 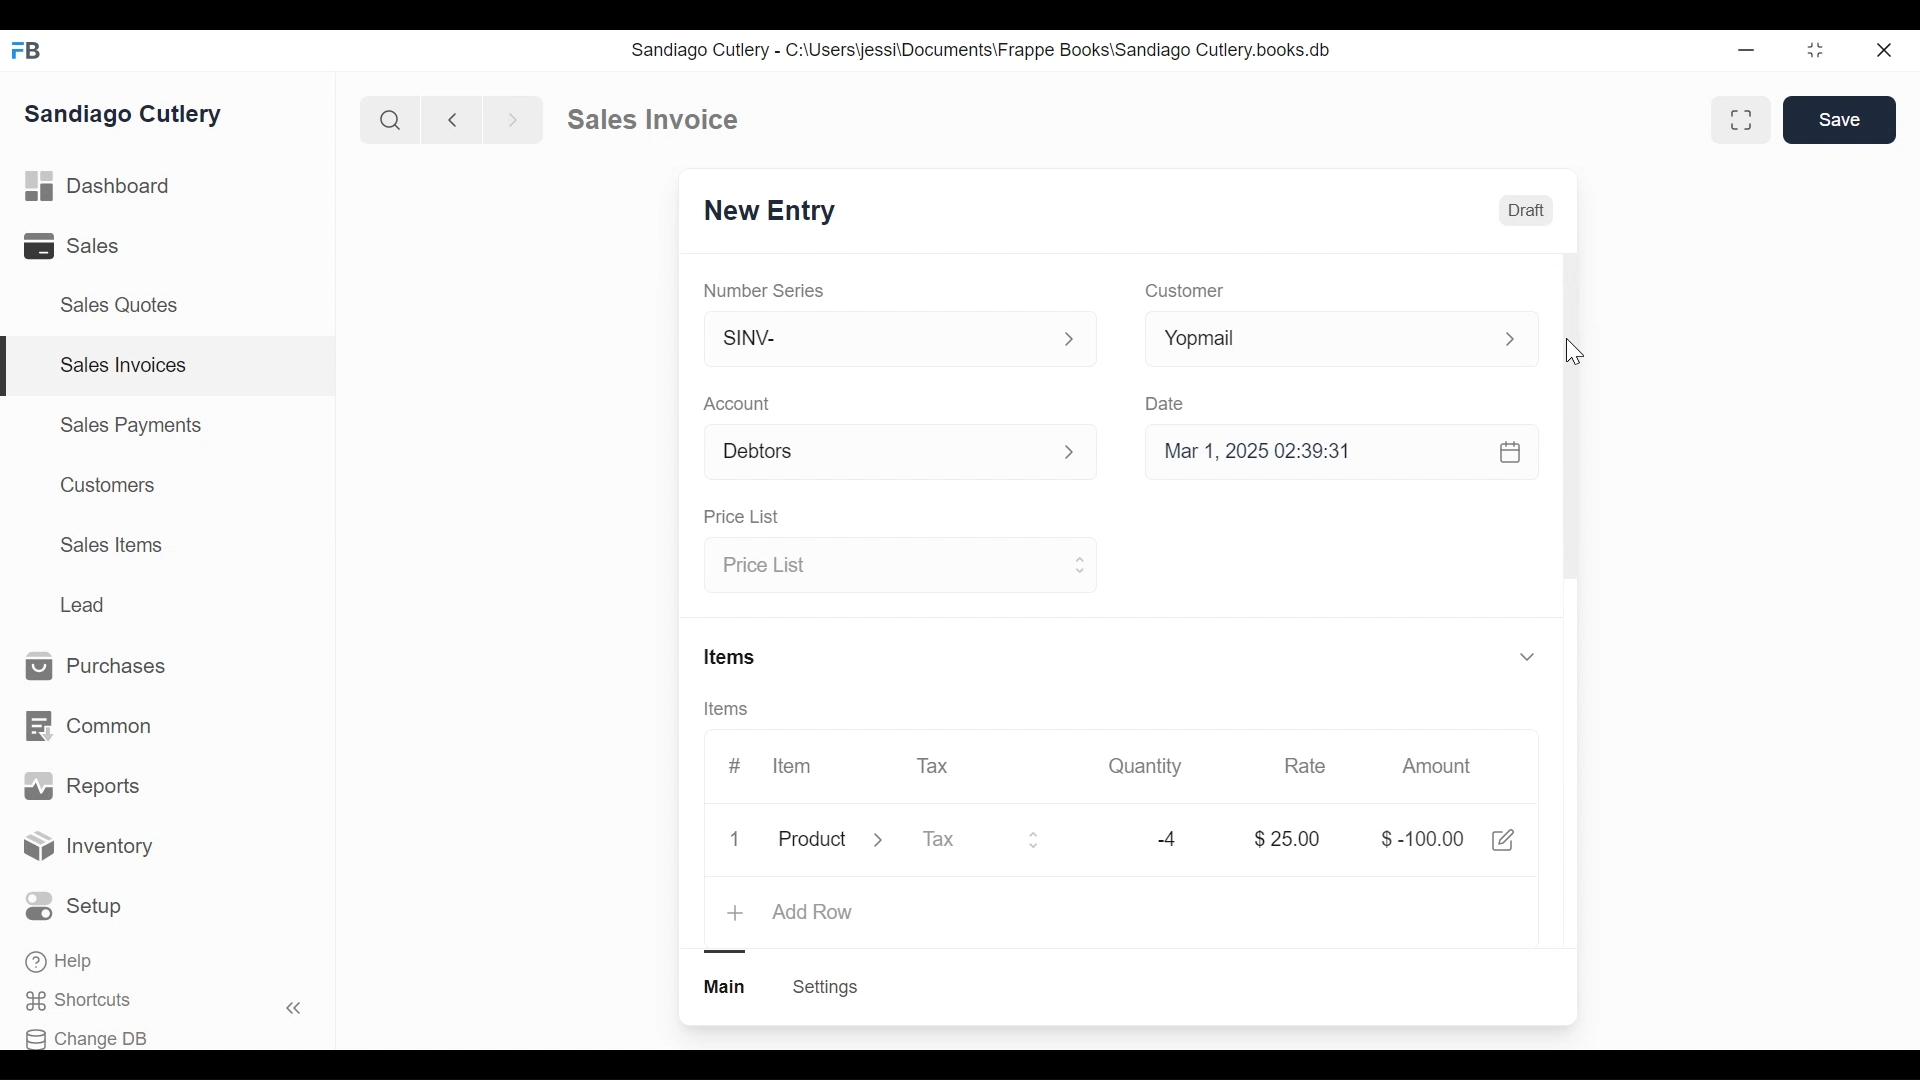 I want to click on Sandiago Cutlery, so click(x=124, y=112).